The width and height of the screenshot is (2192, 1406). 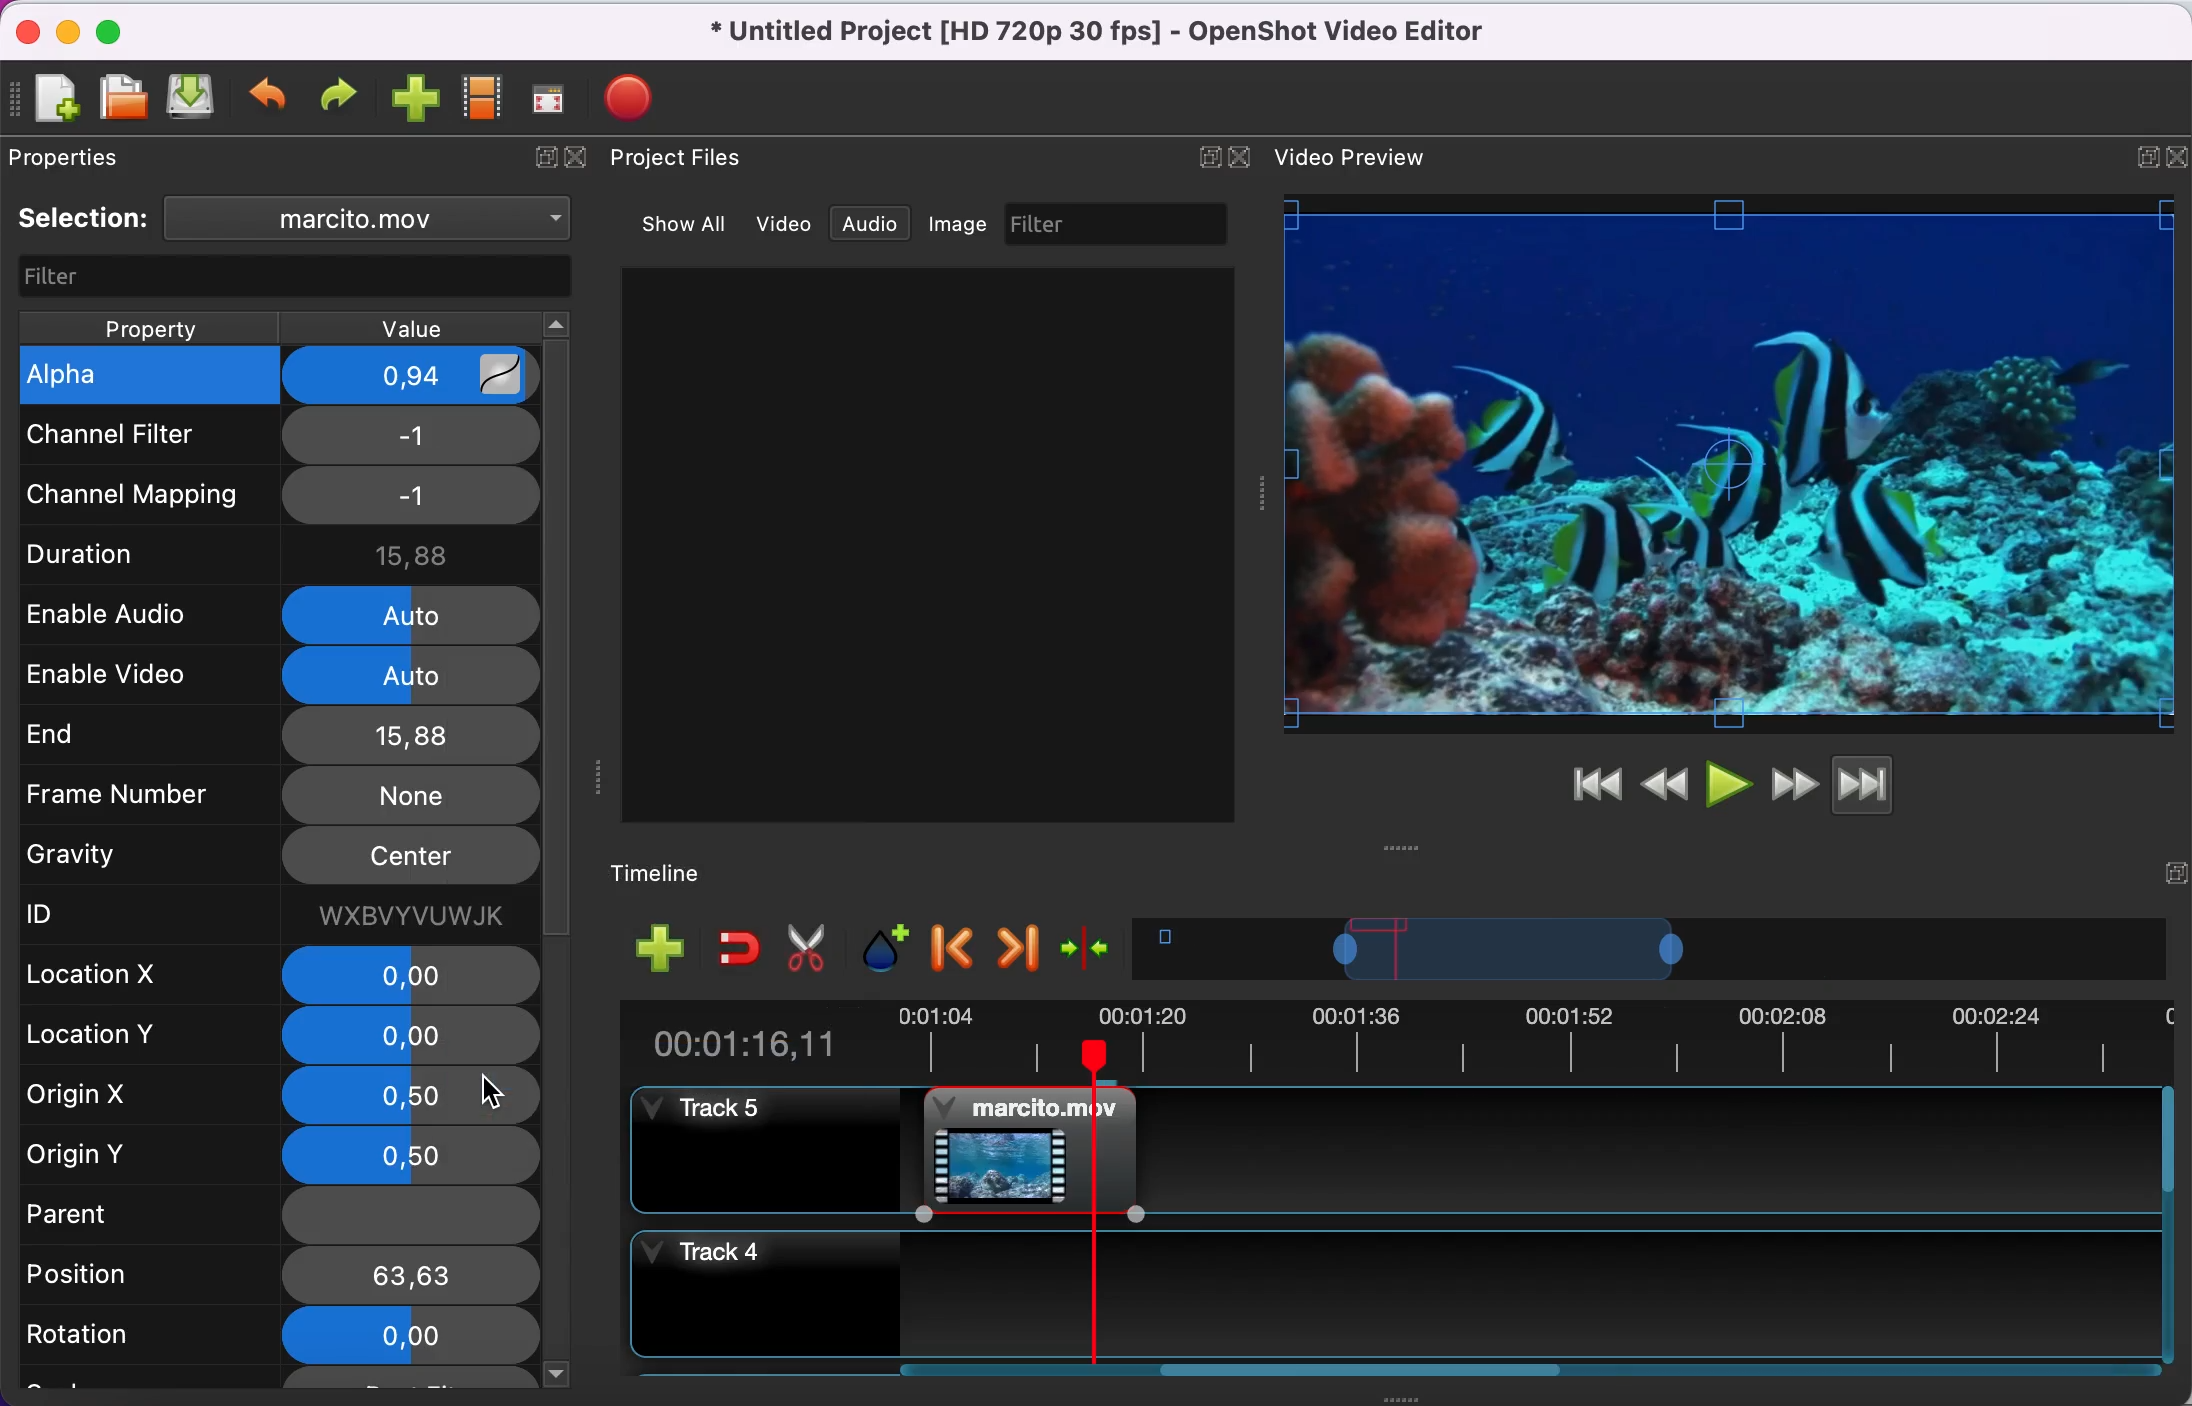 What do you see at coordinates (1655, 954) in the screenshot?
I see `timeline` at bounding box center [1655, 954].